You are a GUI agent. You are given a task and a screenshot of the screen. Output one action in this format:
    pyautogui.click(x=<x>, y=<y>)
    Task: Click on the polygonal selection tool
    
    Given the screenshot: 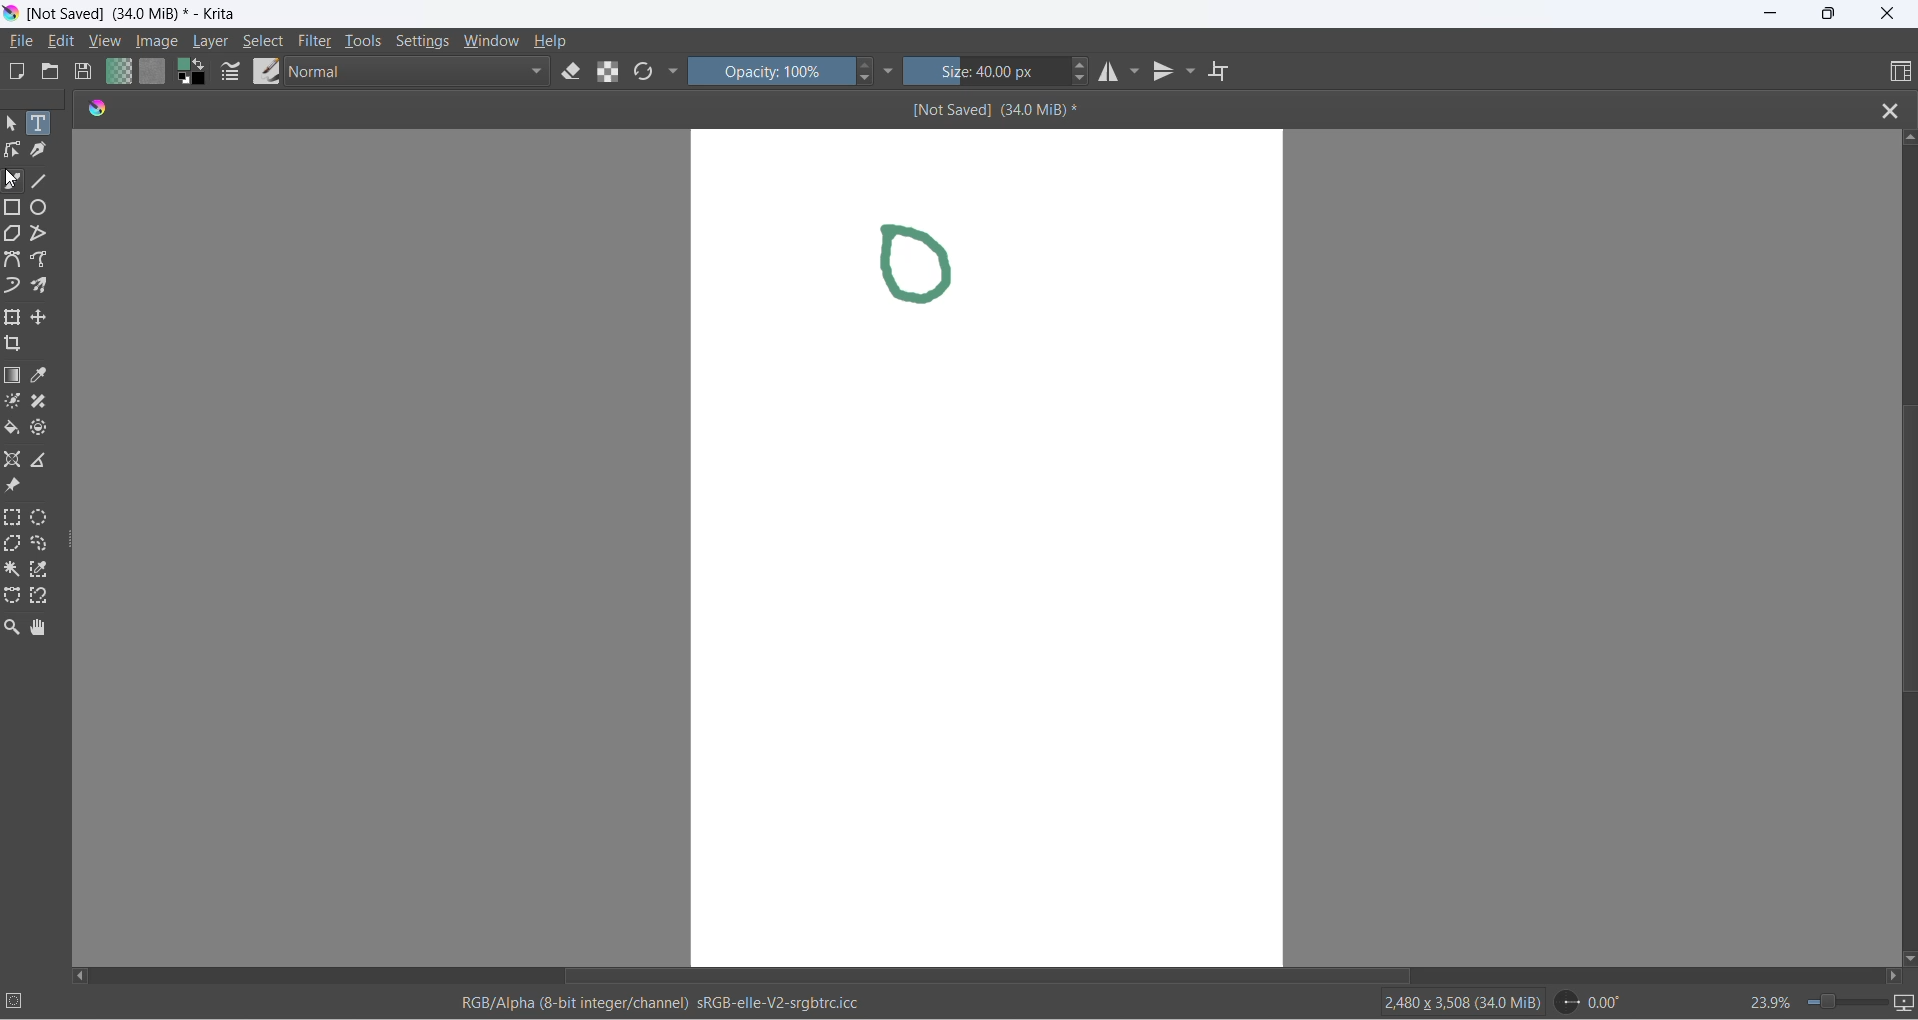 What is the action you would take?
    pyautogui.click(x=13, y=546)
    